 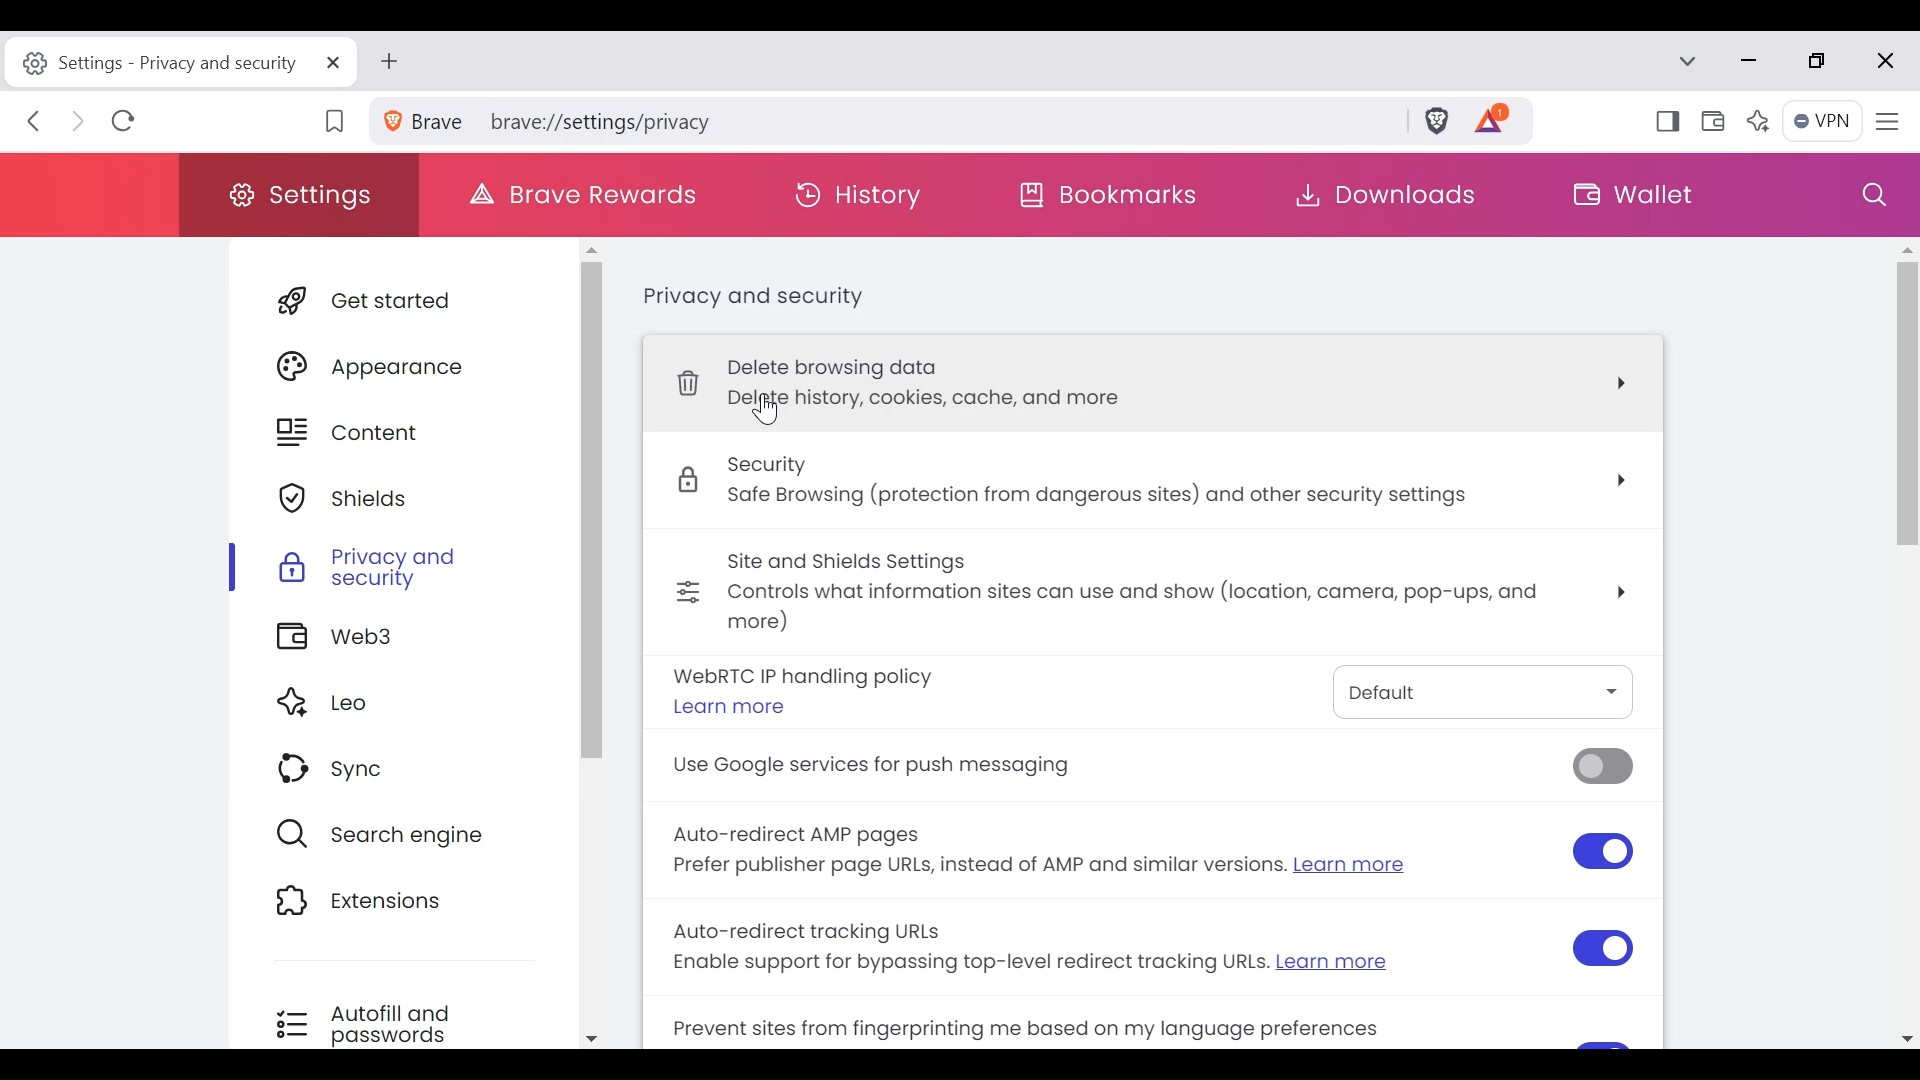 What do you see at coordinates (394, 640) in the screenshot?
I see `Web3` at bounding box center [394, 640].